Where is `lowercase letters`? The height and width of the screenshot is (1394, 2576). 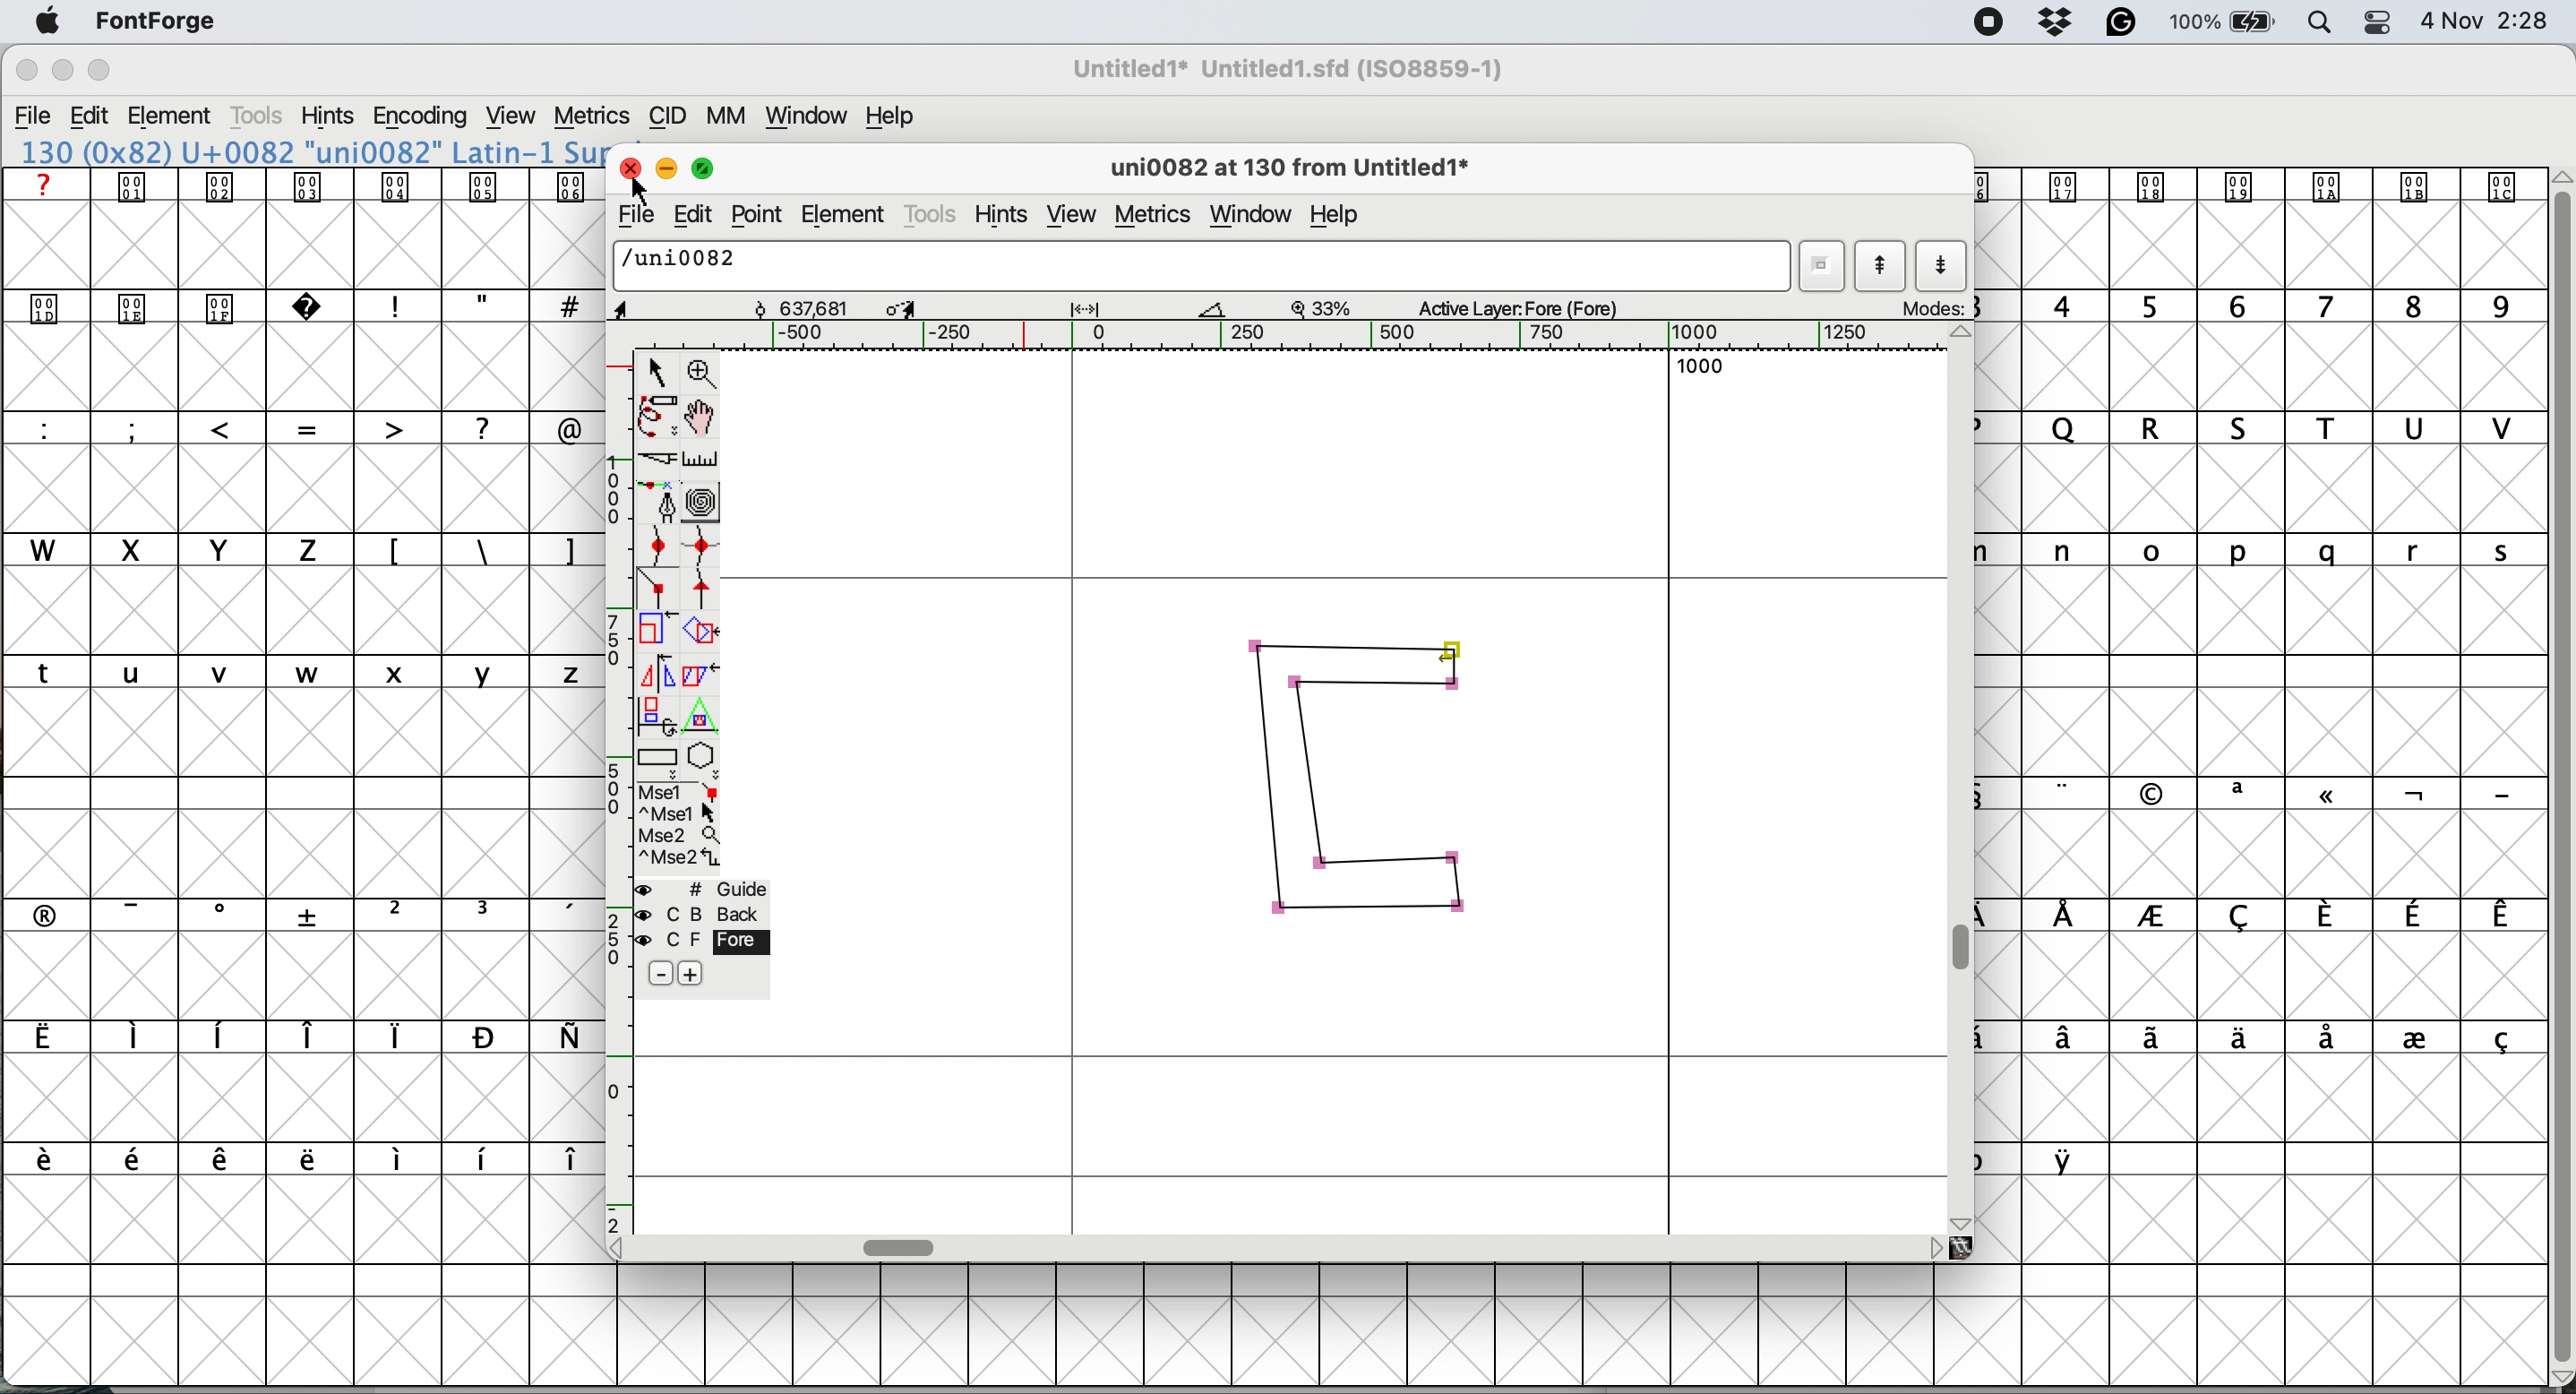
lowercase letters is located at coordinates (2277, 551).